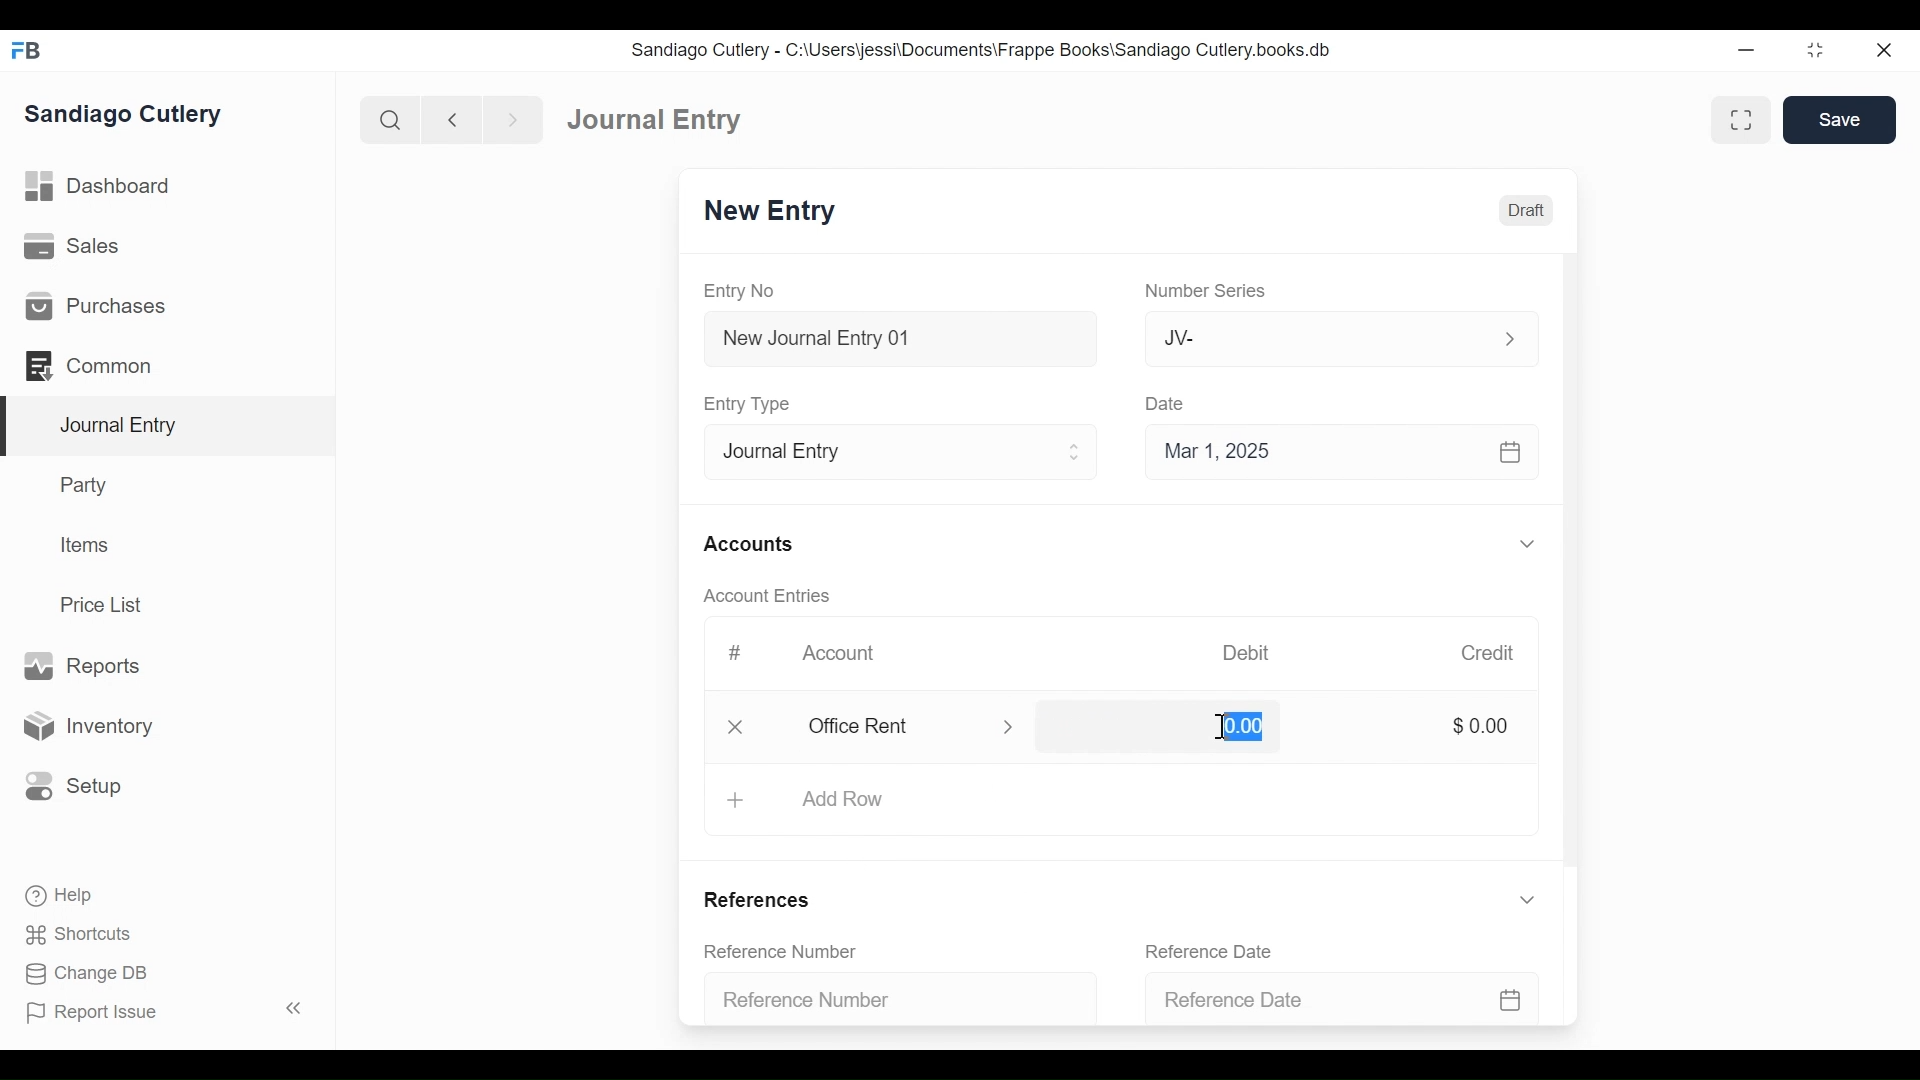 The image size is (1920, 1080). What do you see at coordinates (728, 653) in the screenshot?
I see `#` at bounding box center [728, 653].